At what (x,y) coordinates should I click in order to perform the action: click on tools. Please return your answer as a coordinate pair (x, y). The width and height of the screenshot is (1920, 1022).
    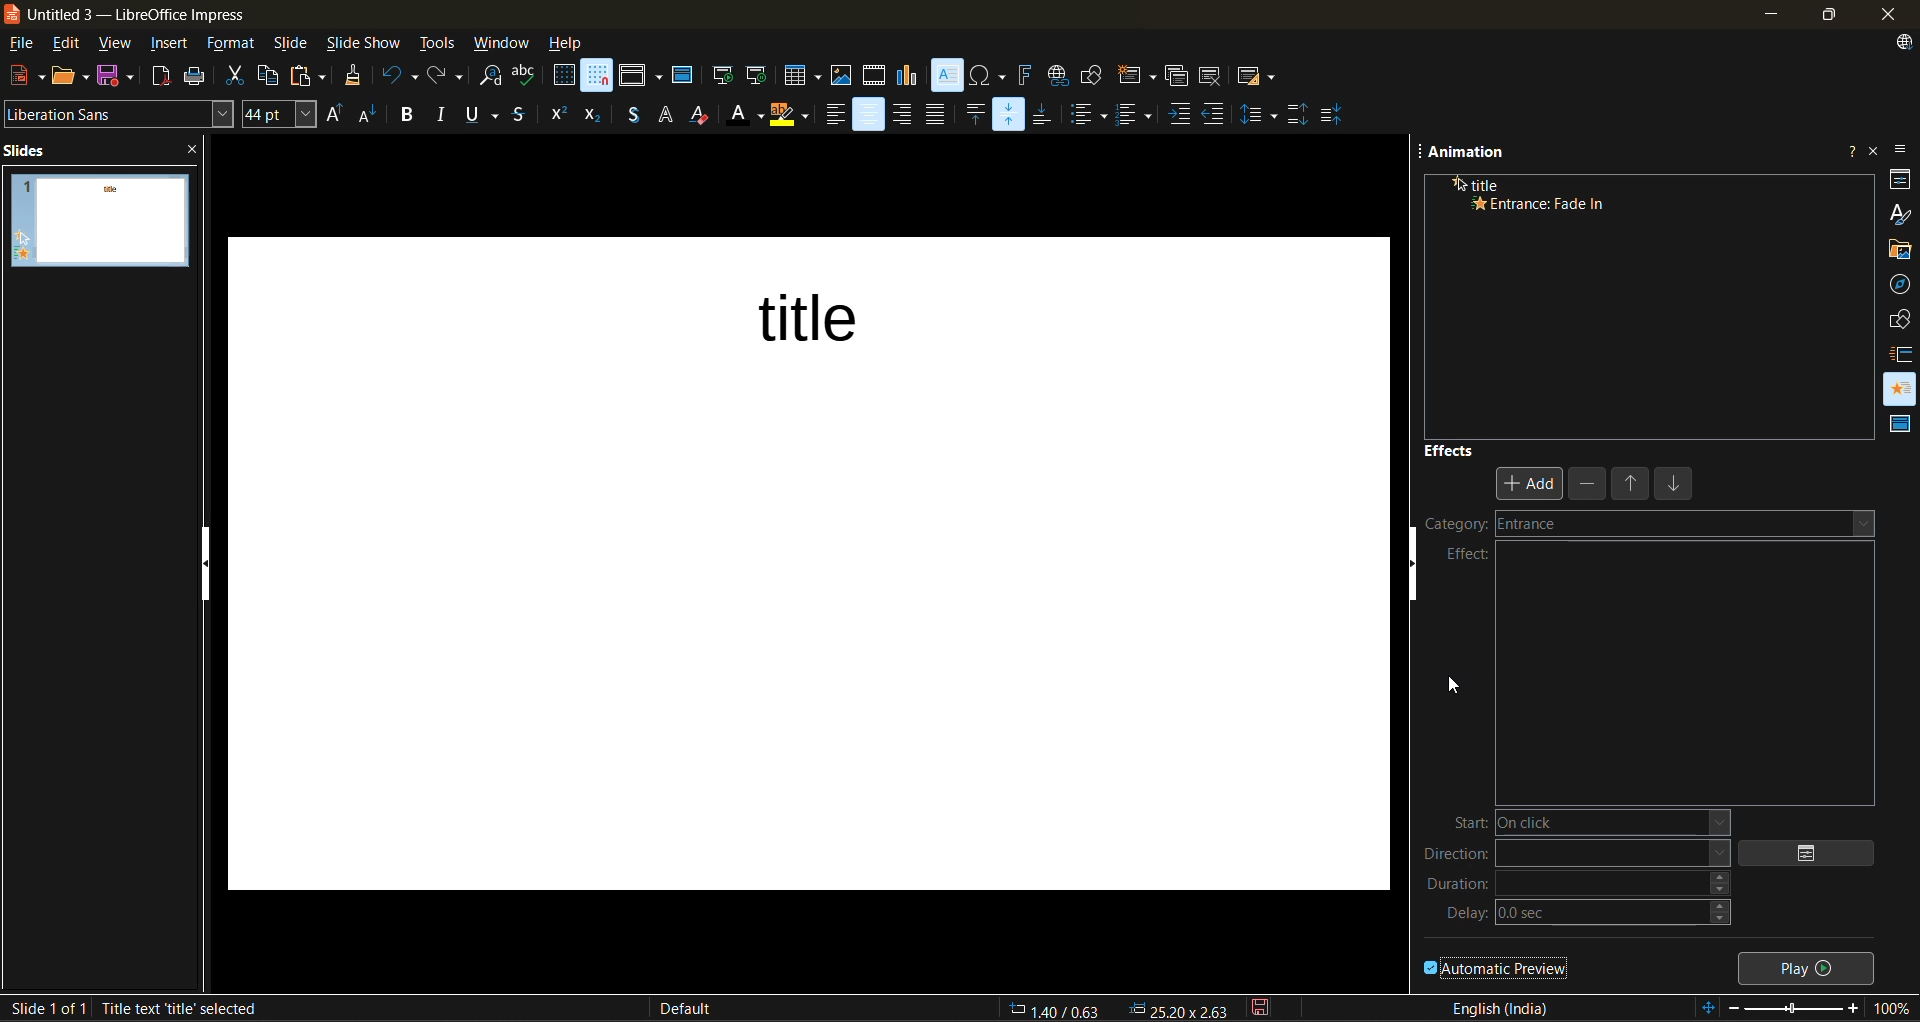
    Looking at the image, I should click on (438, 46).